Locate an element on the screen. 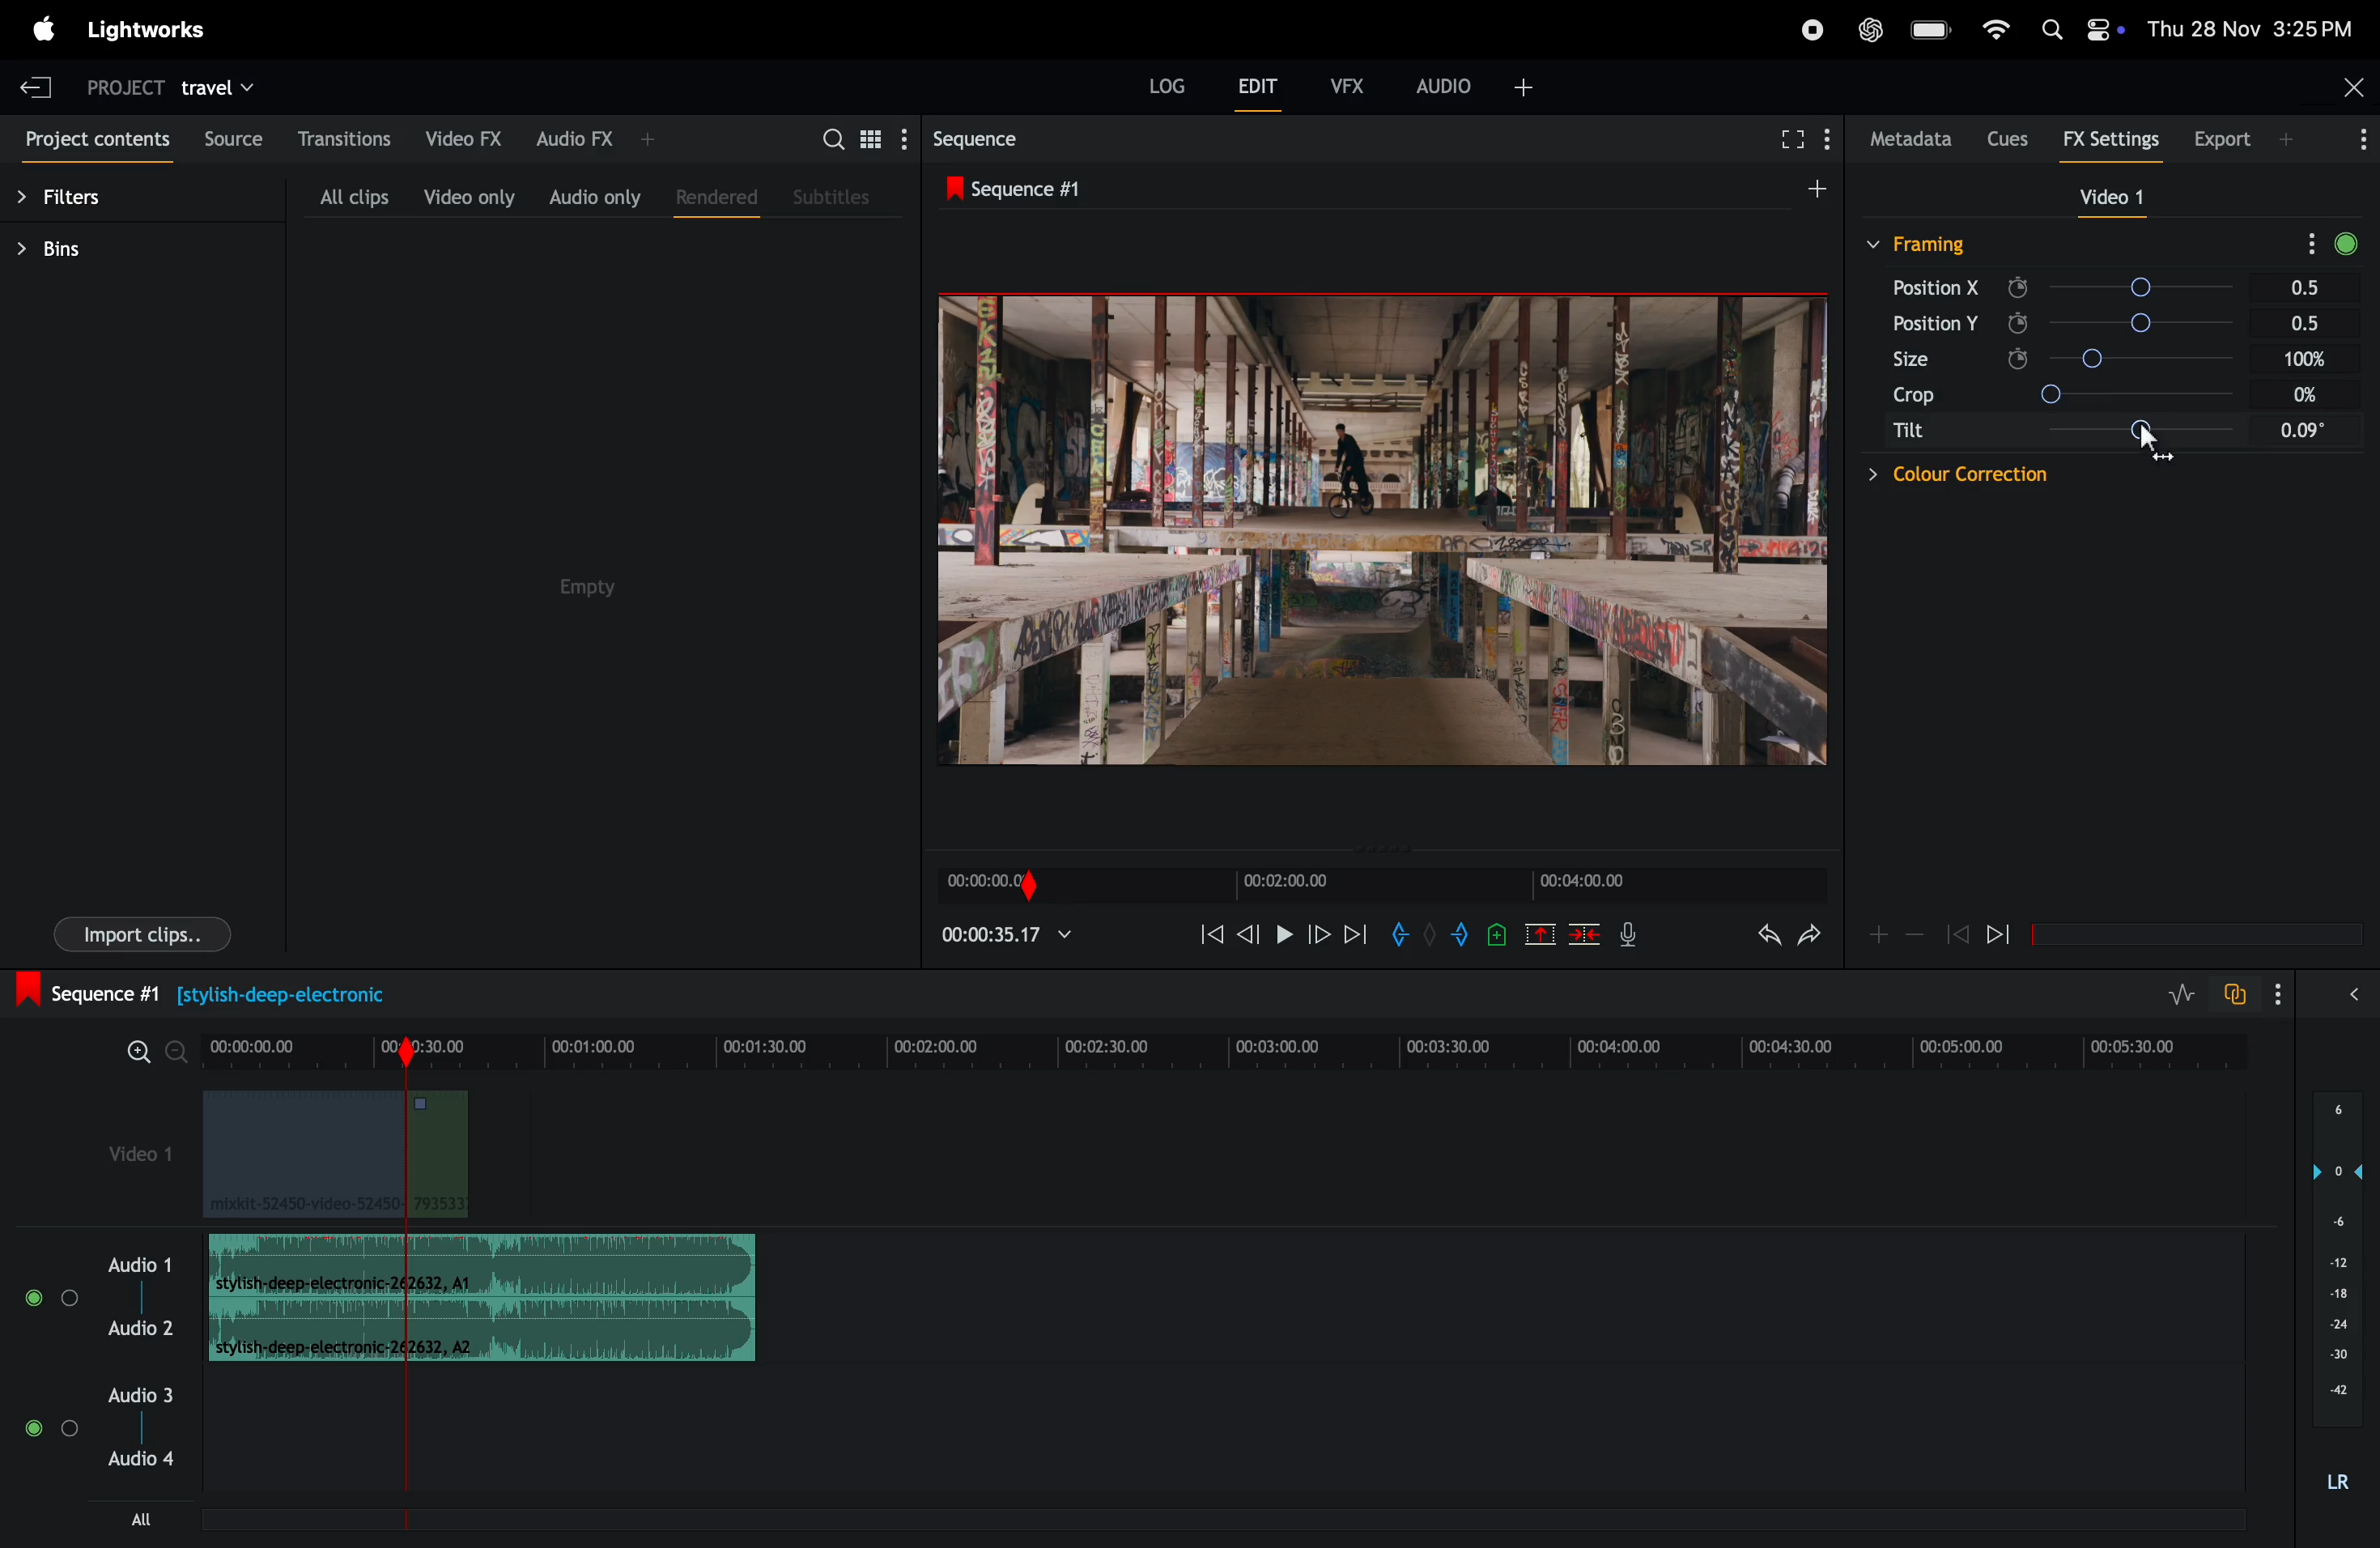  nudge one frame back is located at coordinates (1249, 940).